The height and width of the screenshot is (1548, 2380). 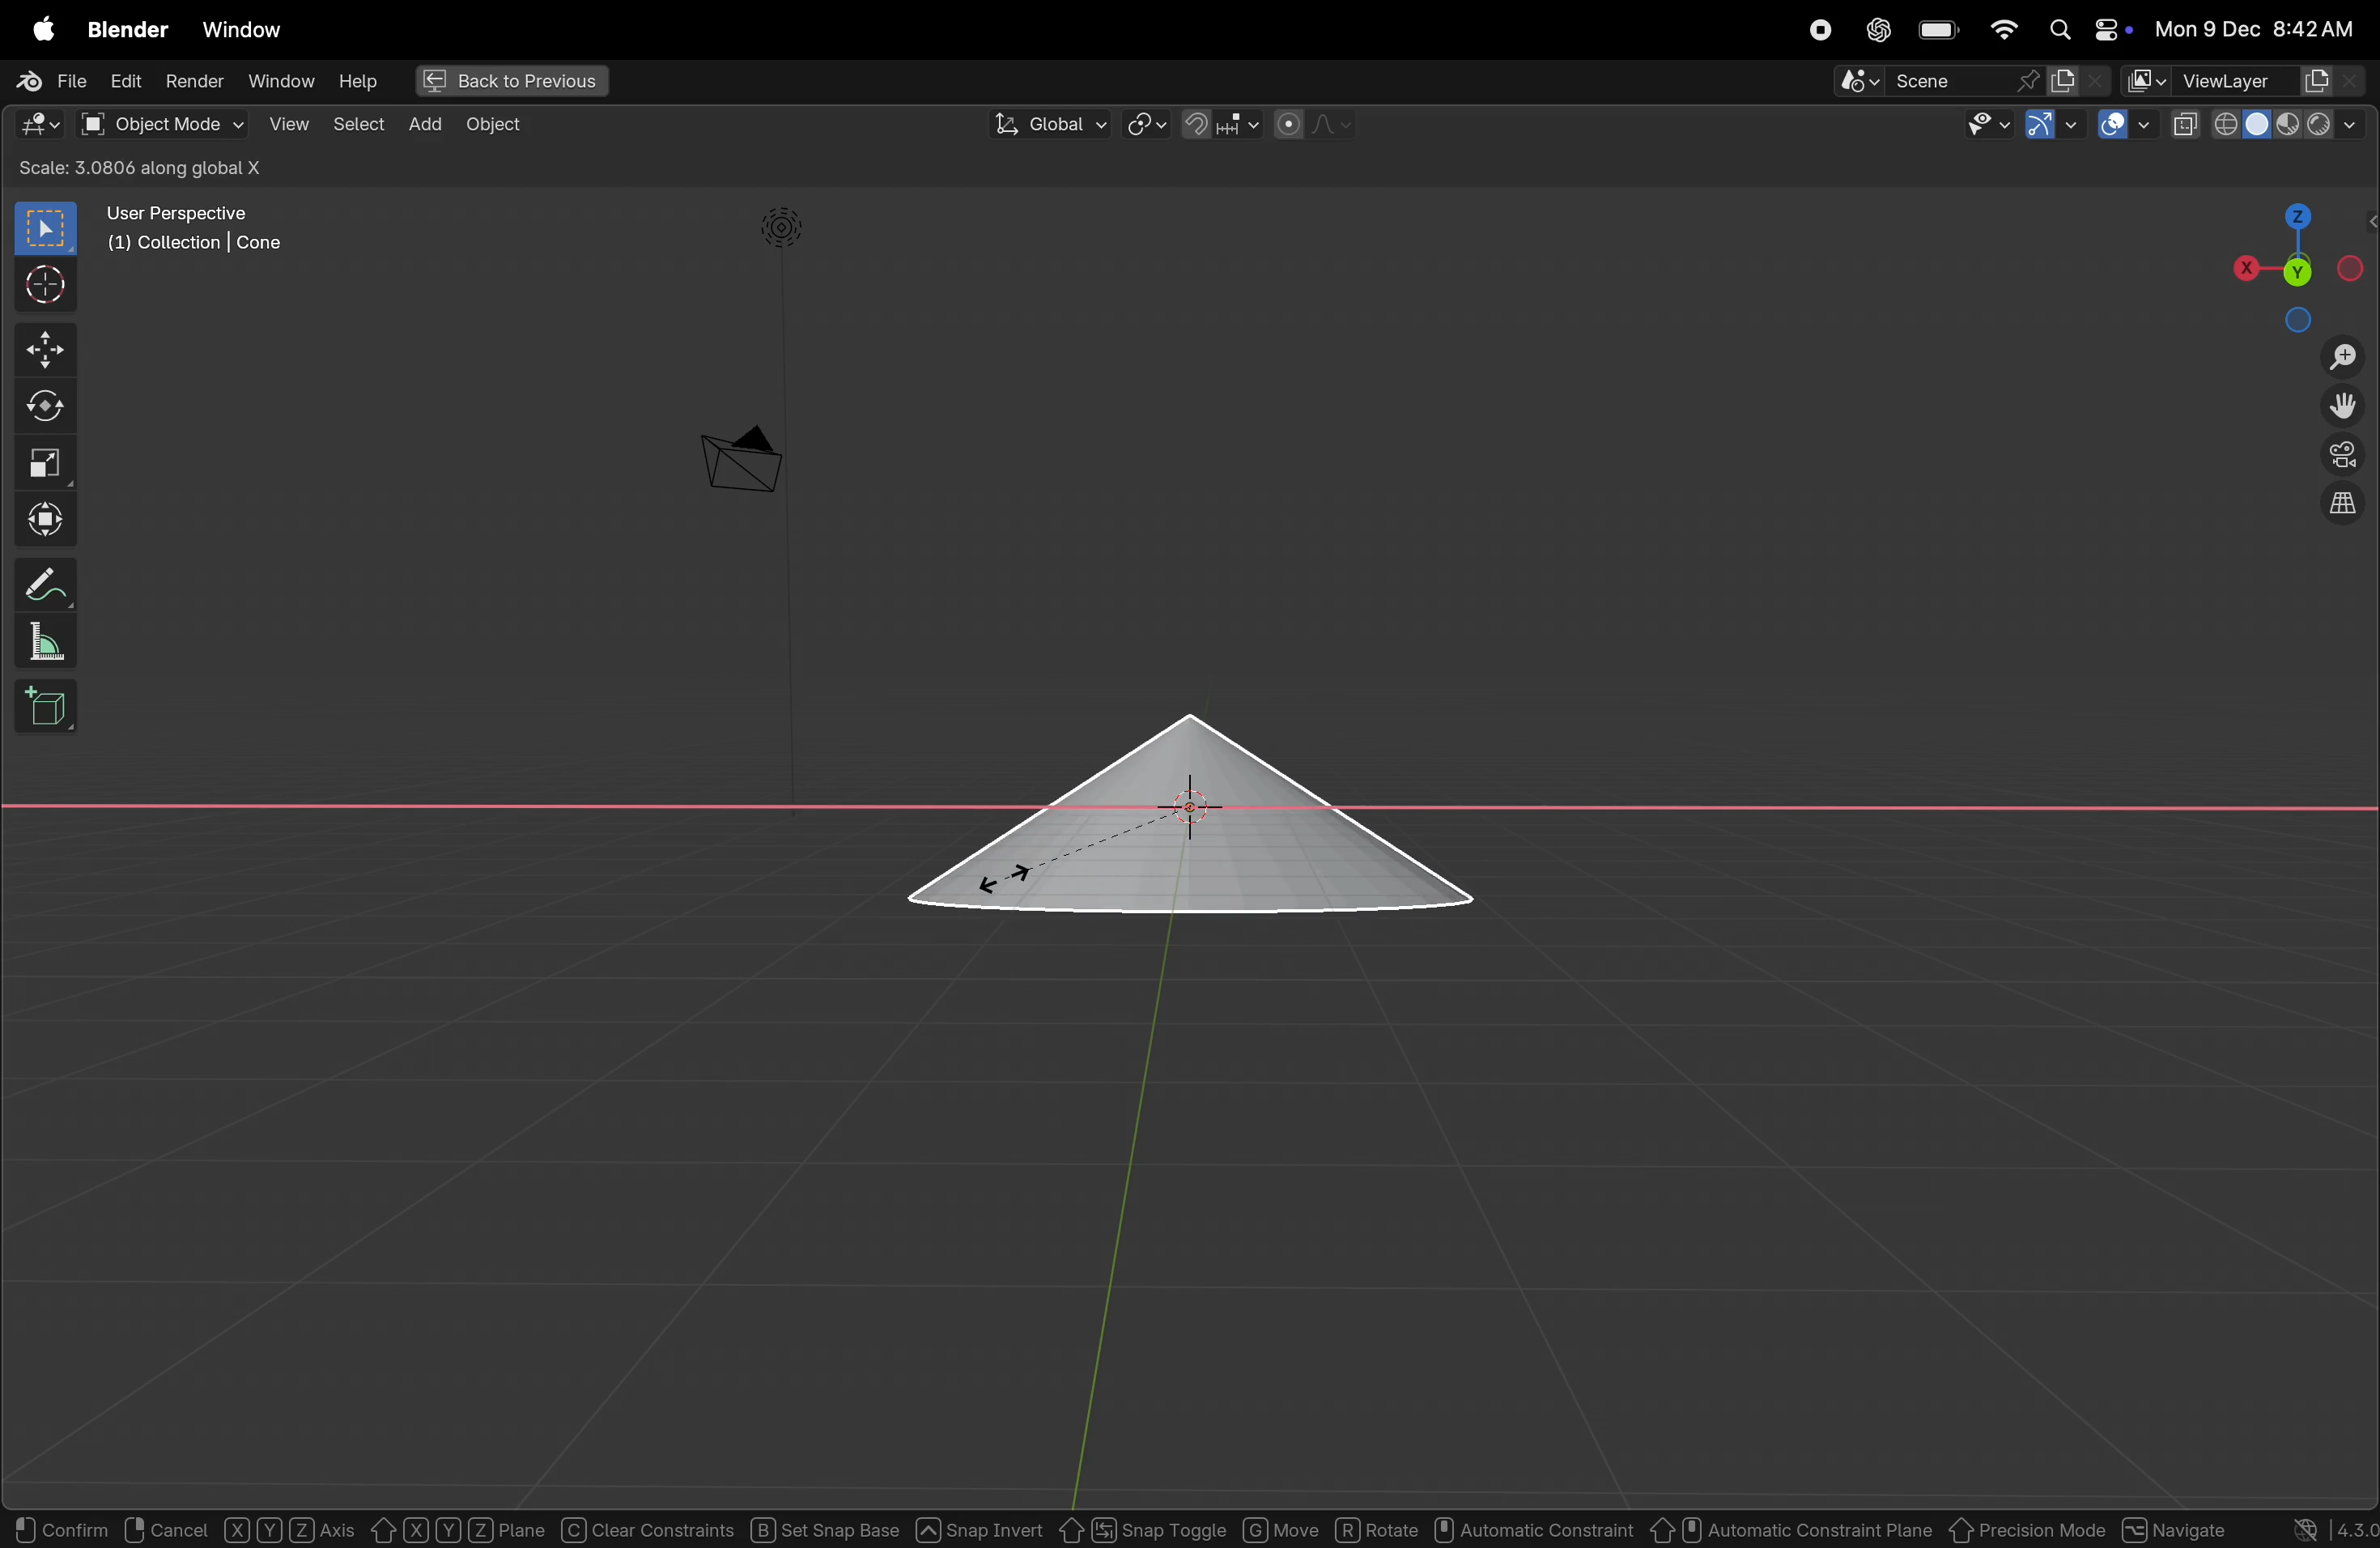 I want to click on Navigate, so click(x=2173, y=1526).